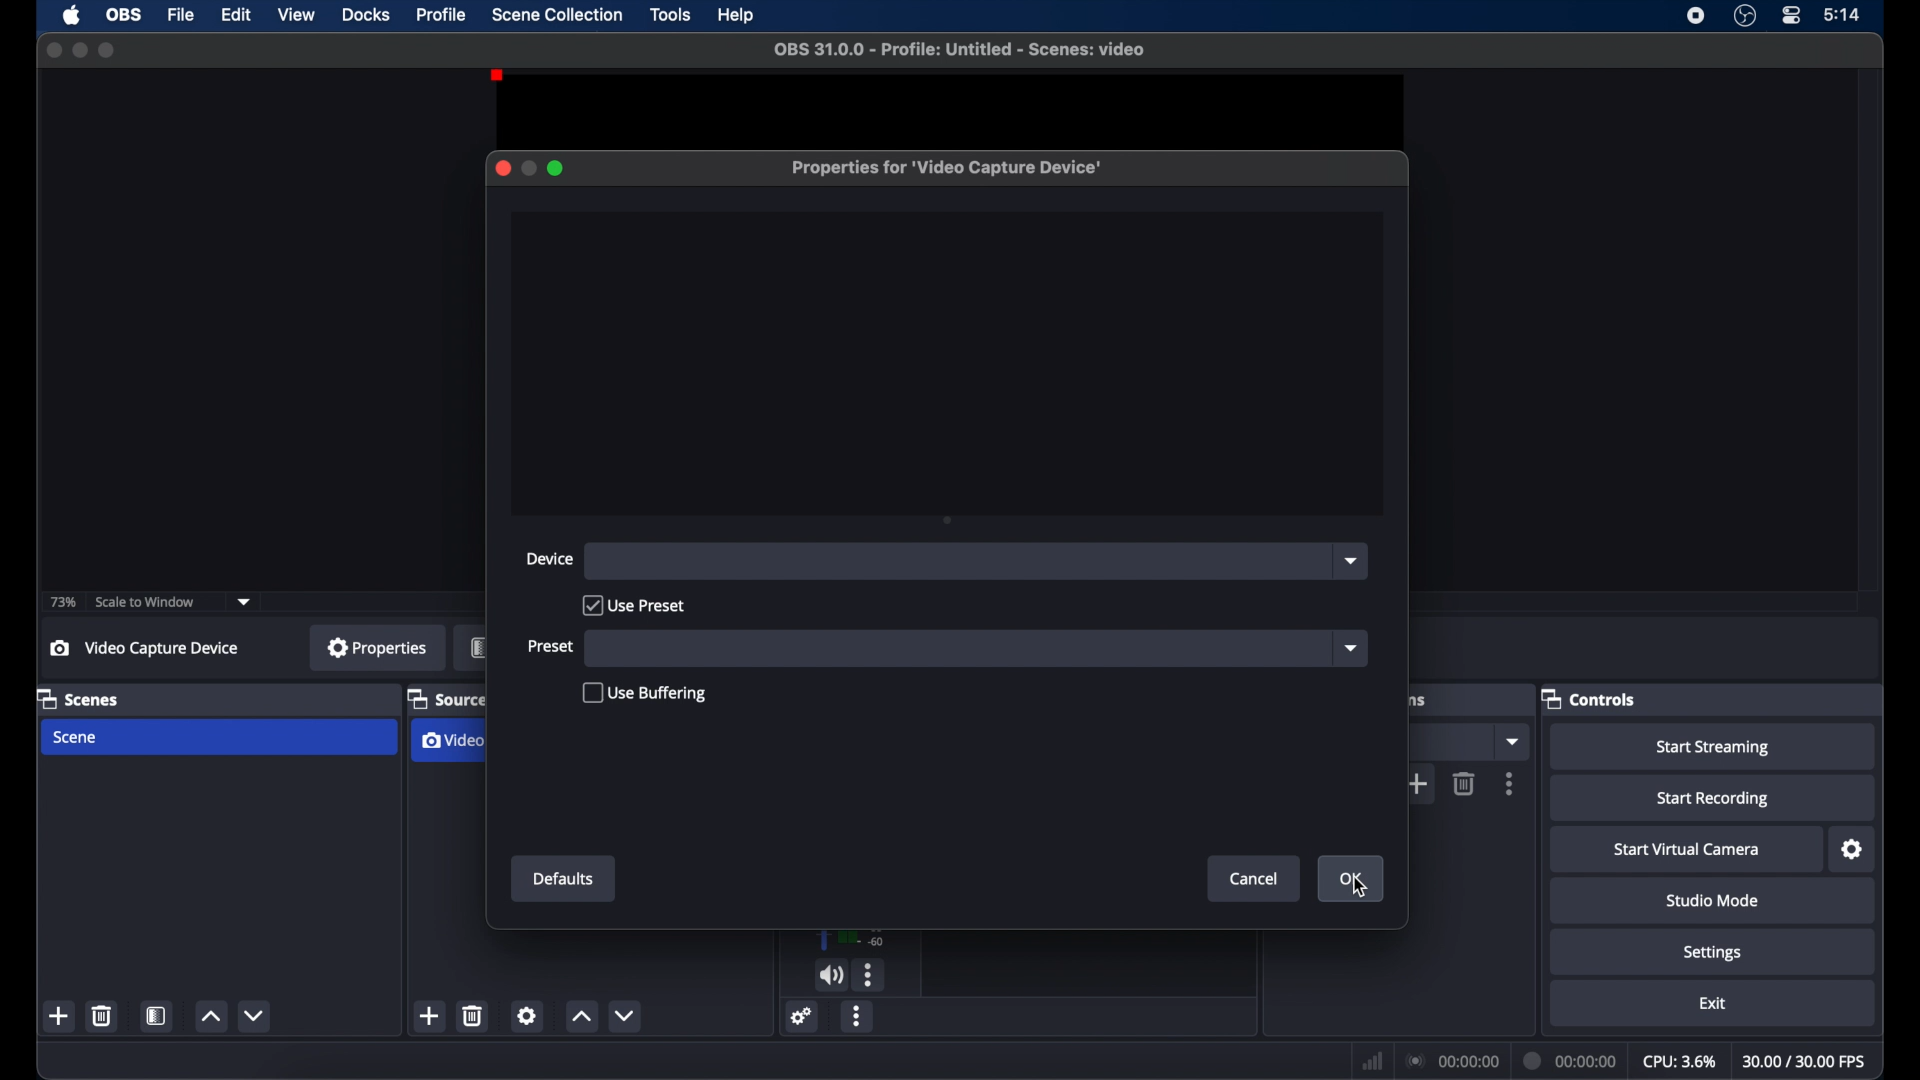 The height and width of the screenshot is (1080, 1920). Describe the element at coordinates (1571, 1059) in the screenshot. I see `duration` at that location.